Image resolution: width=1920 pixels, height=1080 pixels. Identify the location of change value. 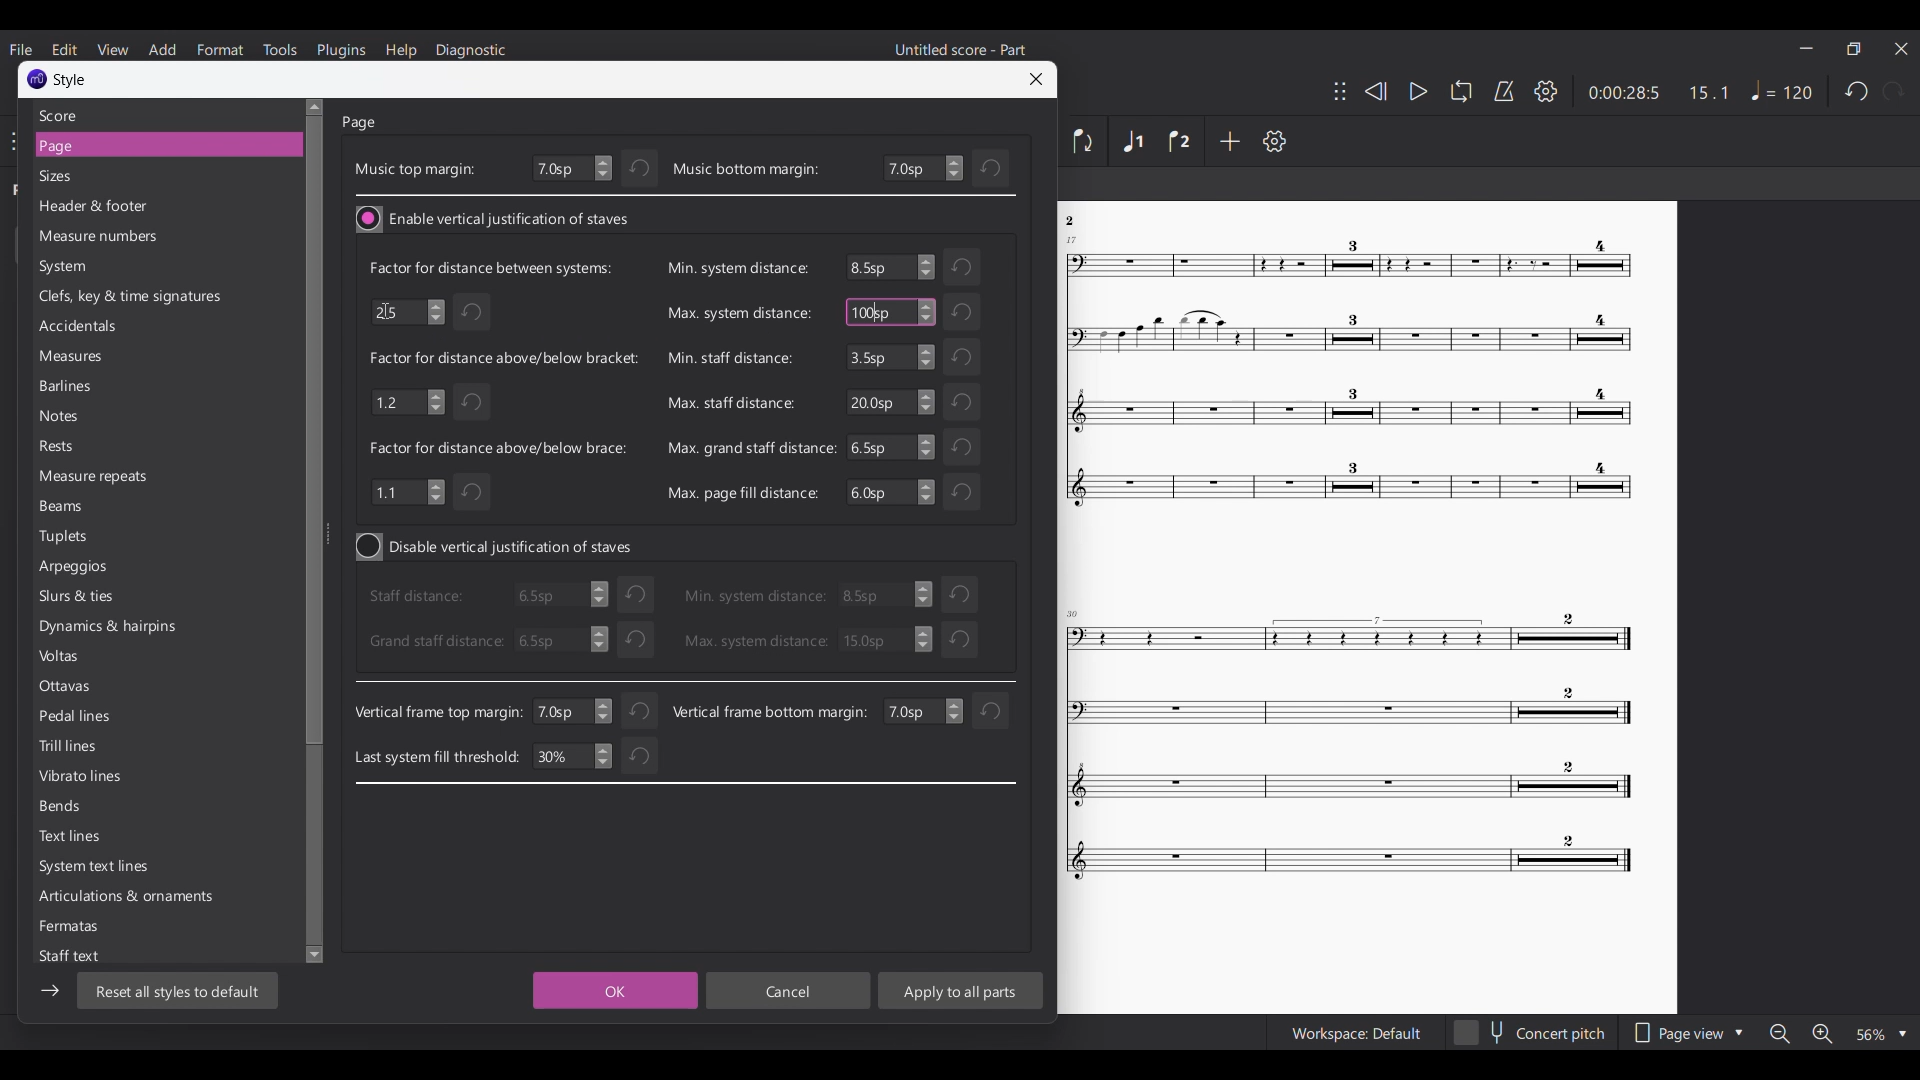
(922, 711).